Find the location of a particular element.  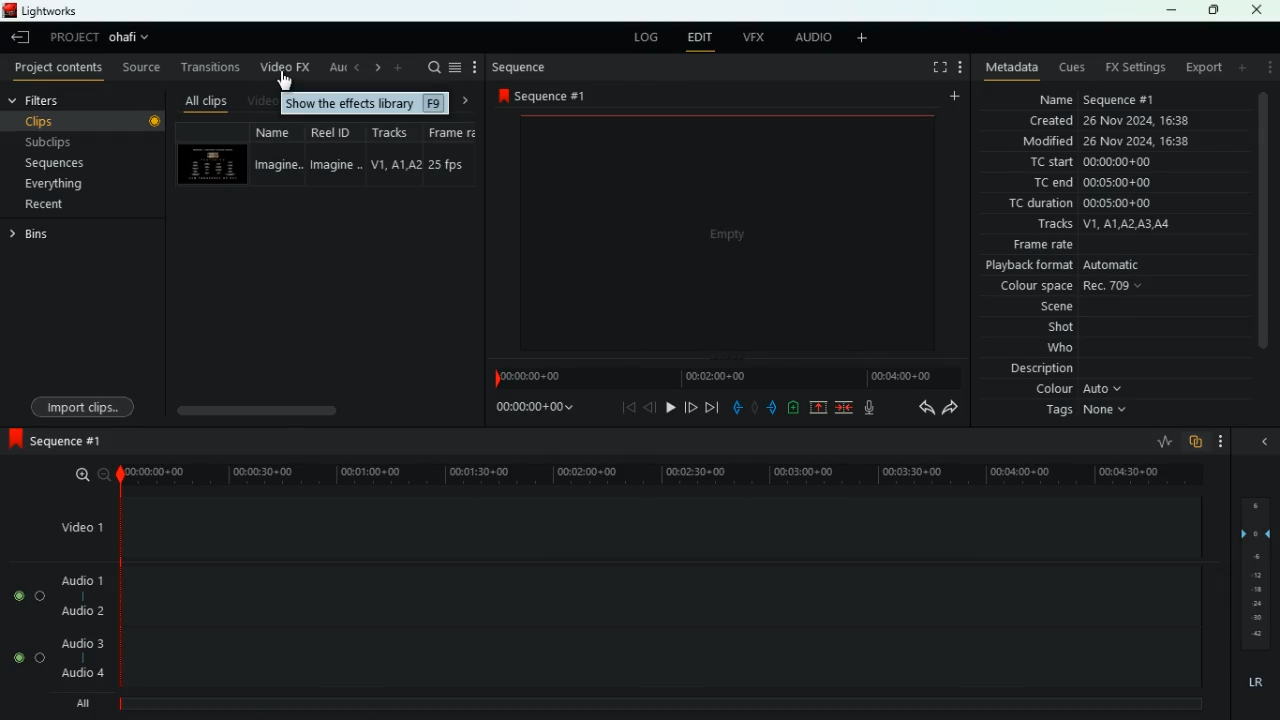

tc end is located at coordinates (1119, 184).